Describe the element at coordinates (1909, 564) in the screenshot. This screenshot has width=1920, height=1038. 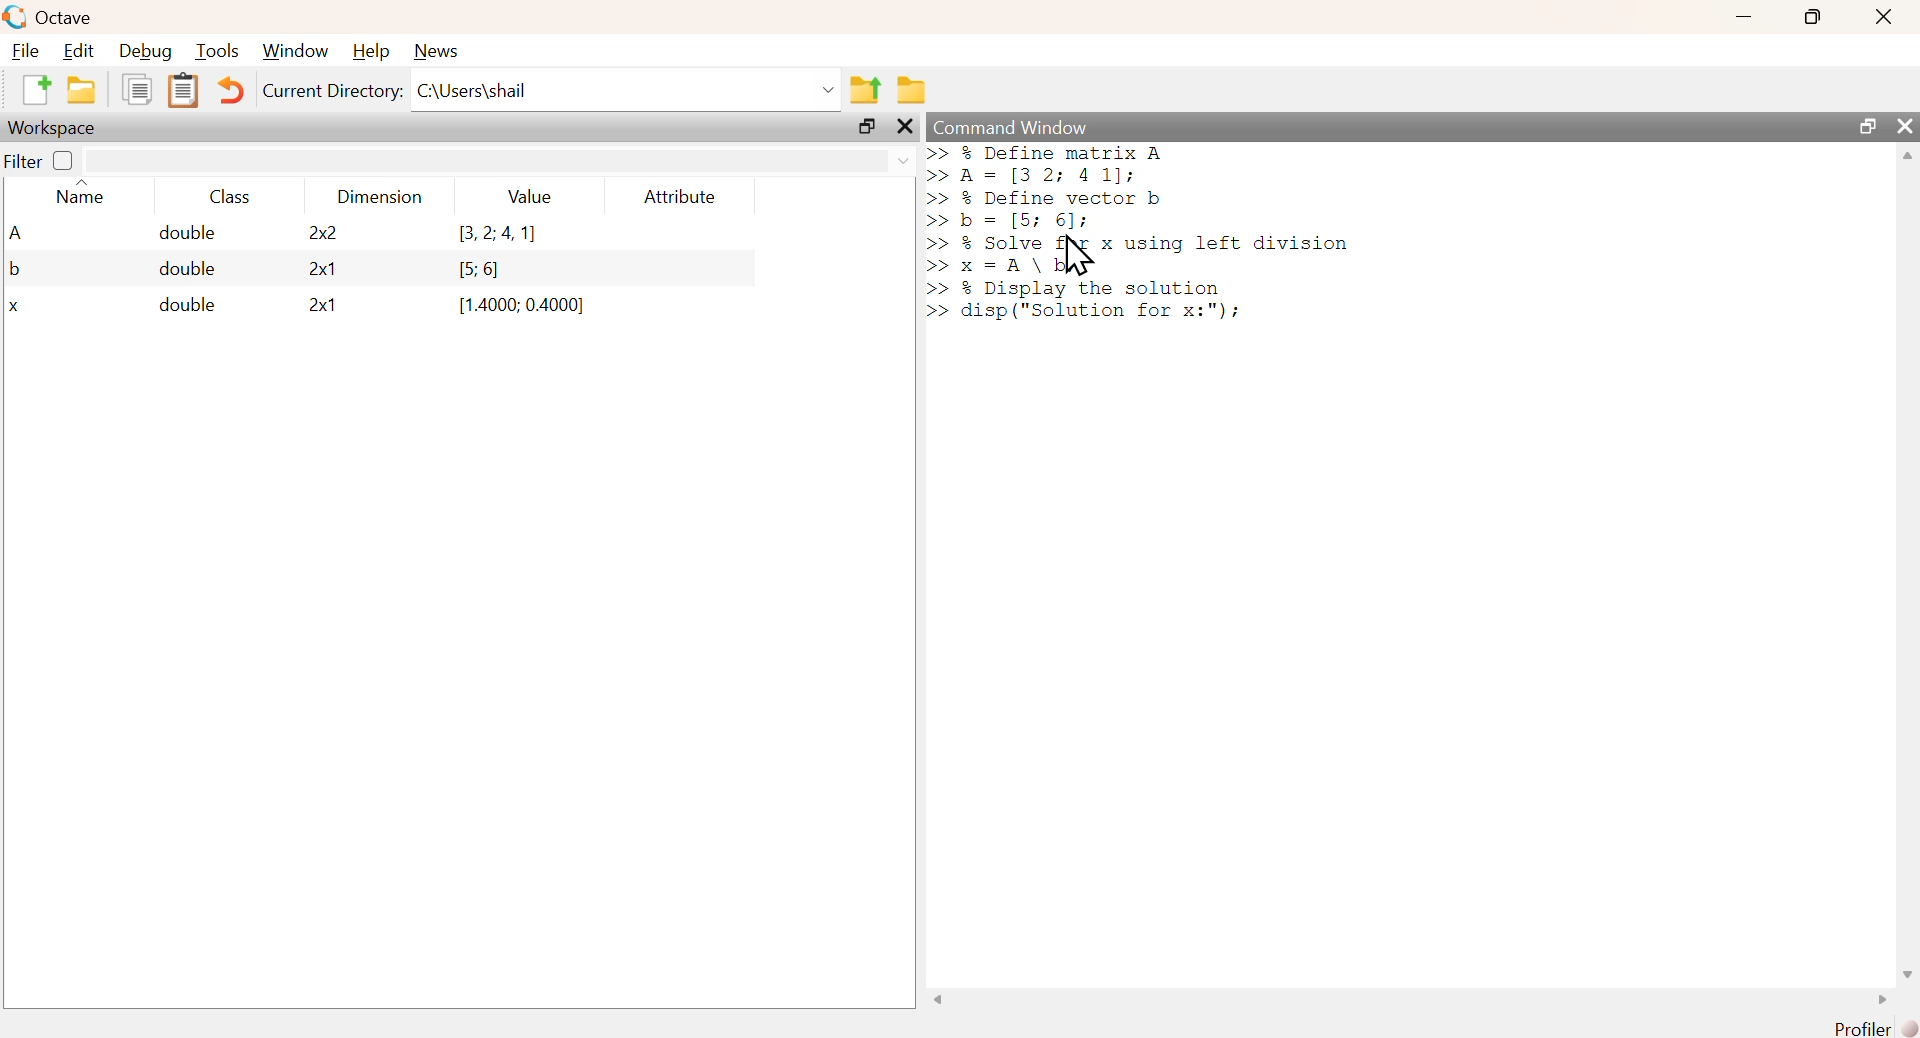
I see `scrollbar` at that location.